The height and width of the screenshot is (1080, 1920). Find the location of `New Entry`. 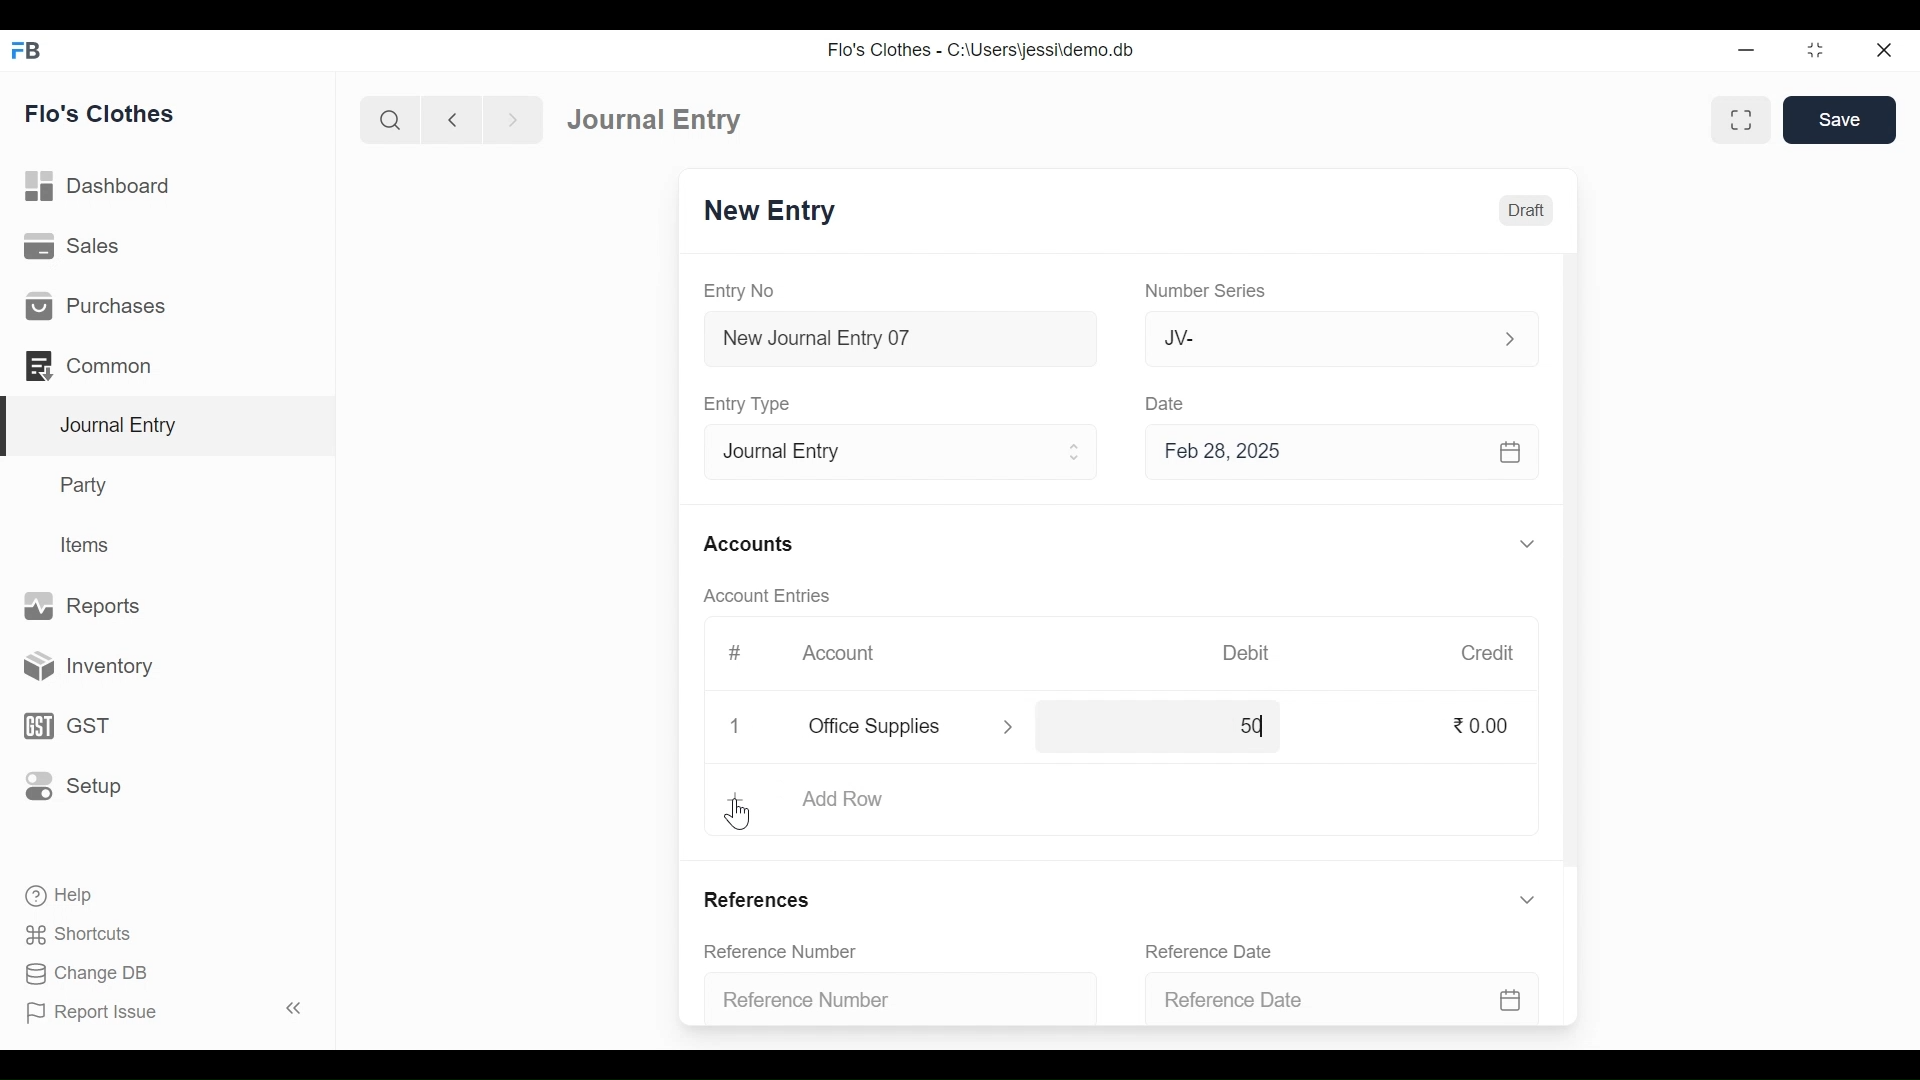

New Entry is located at coordinates (775, 211).